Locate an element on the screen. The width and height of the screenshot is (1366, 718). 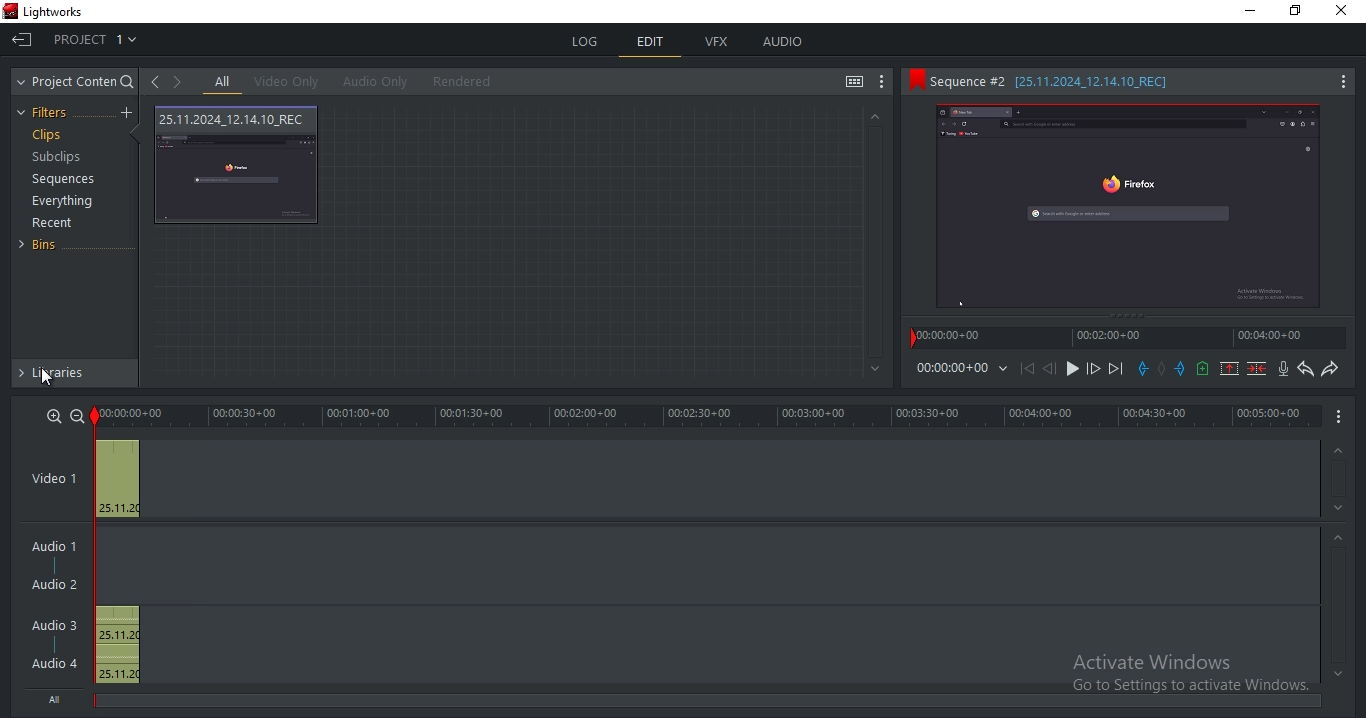
maximize is located at coordinates (1300, 12).